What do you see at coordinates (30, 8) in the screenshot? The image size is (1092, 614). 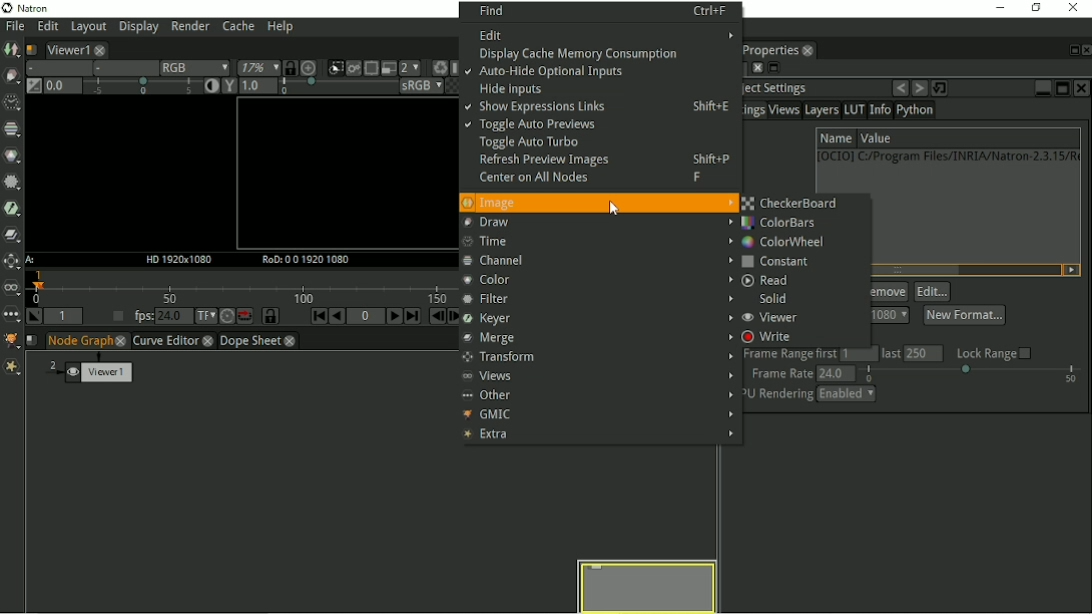 I see `Natron` at bounding box center [30, 8].